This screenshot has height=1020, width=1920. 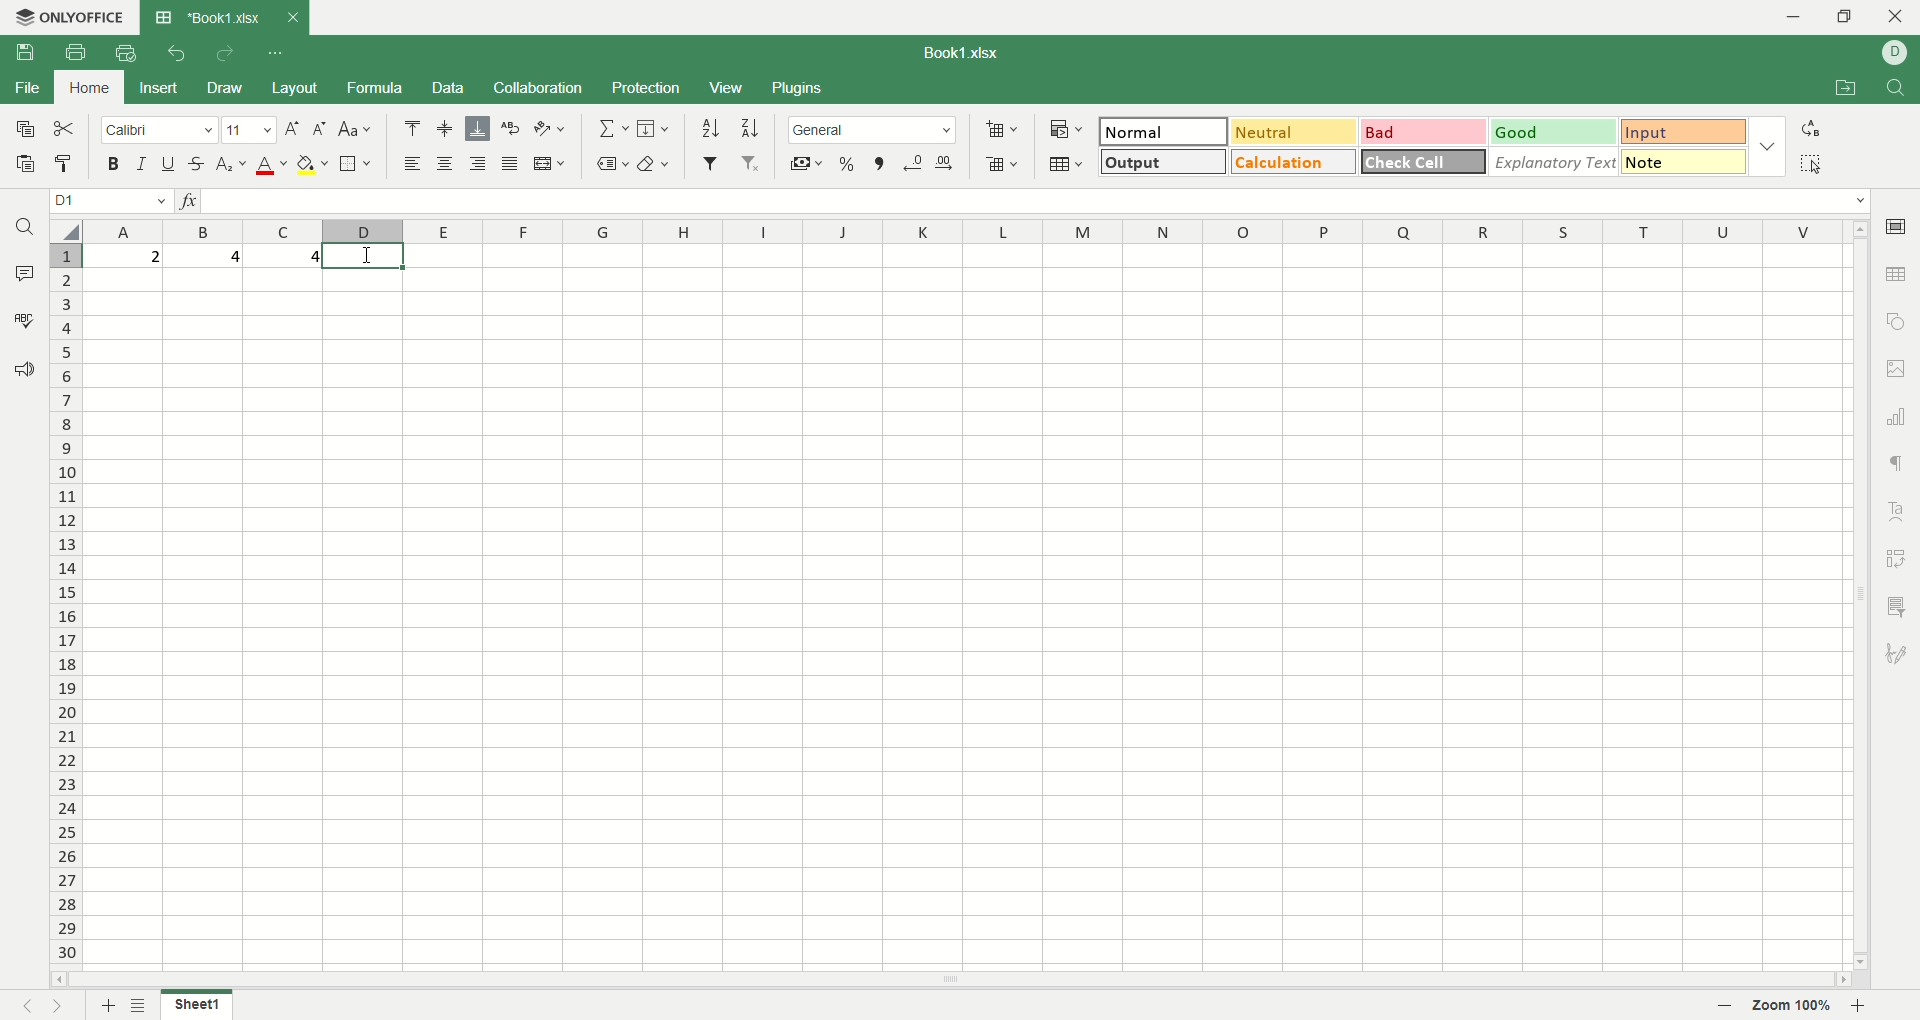 I want to click on font color, so click(x=269, y=167).